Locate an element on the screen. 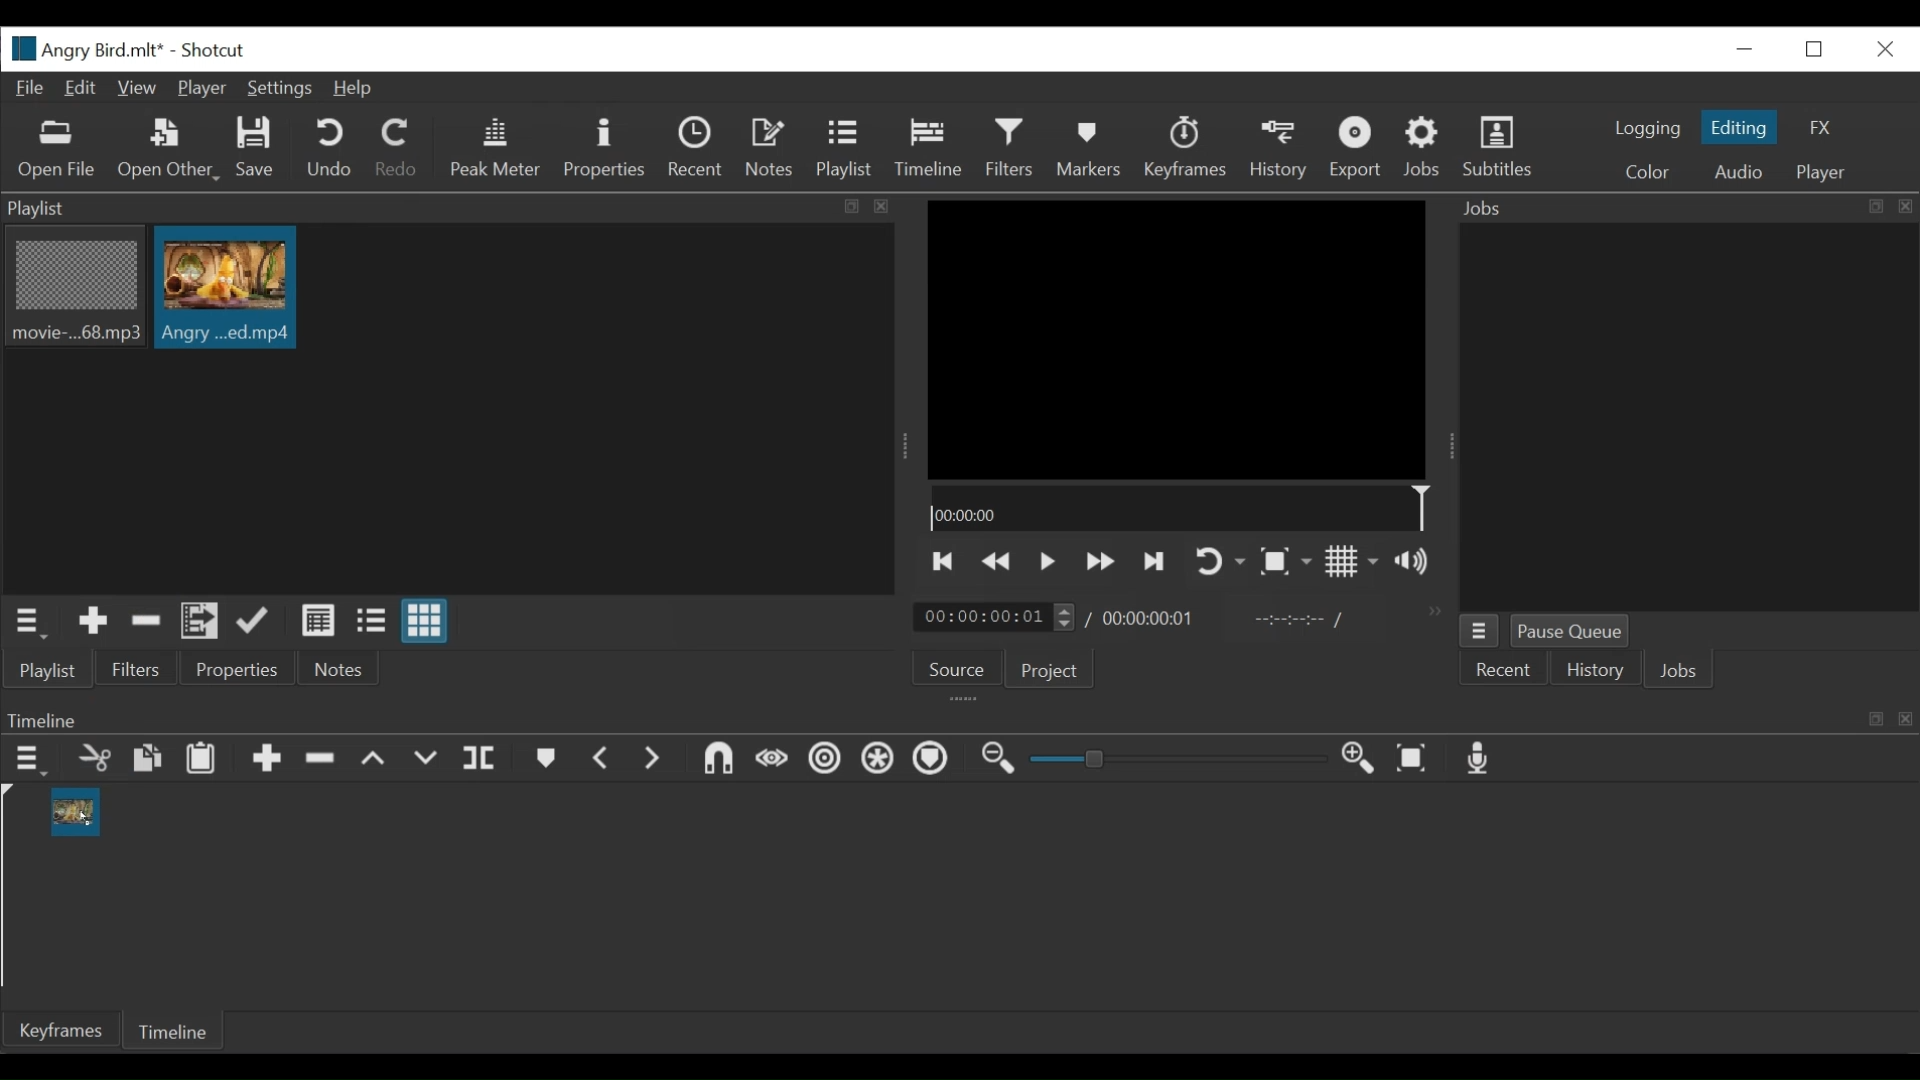 This screenshot has width=1920, height=1080. Jobs is located at coordinates (1425, 148).